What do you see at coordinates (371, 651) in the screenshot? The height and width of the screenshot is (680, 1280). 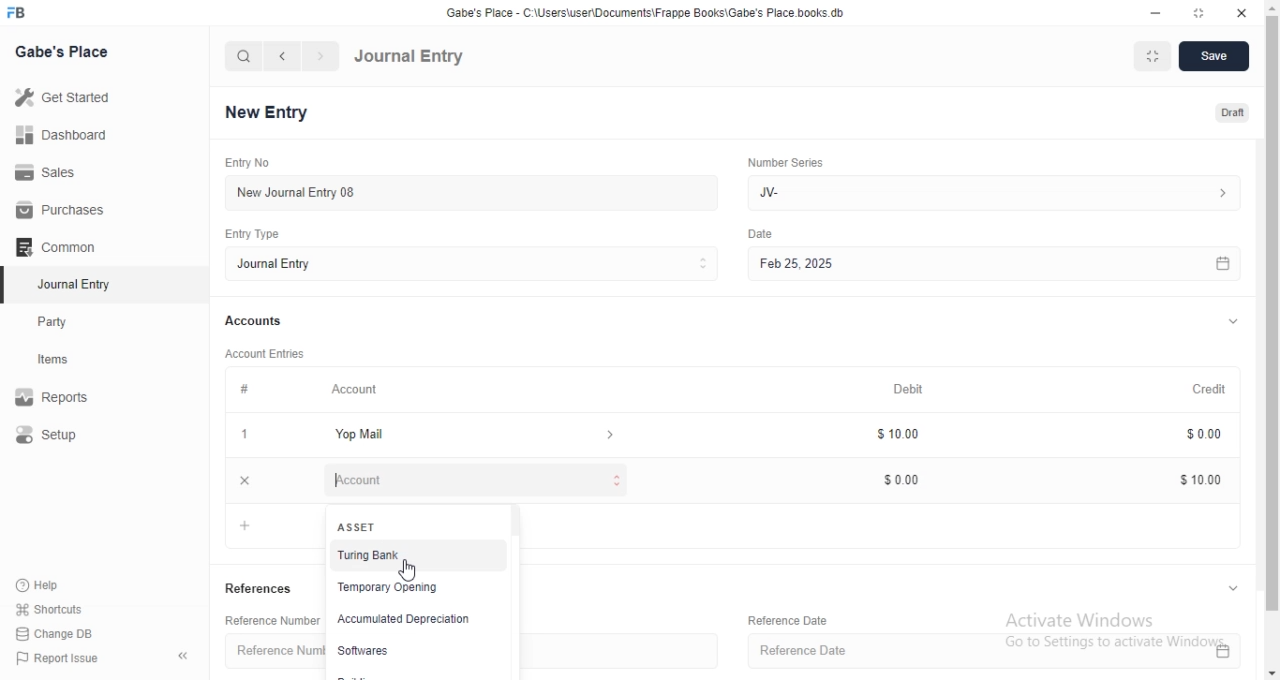 I see `Softwares` at bounding box center [371, 651].